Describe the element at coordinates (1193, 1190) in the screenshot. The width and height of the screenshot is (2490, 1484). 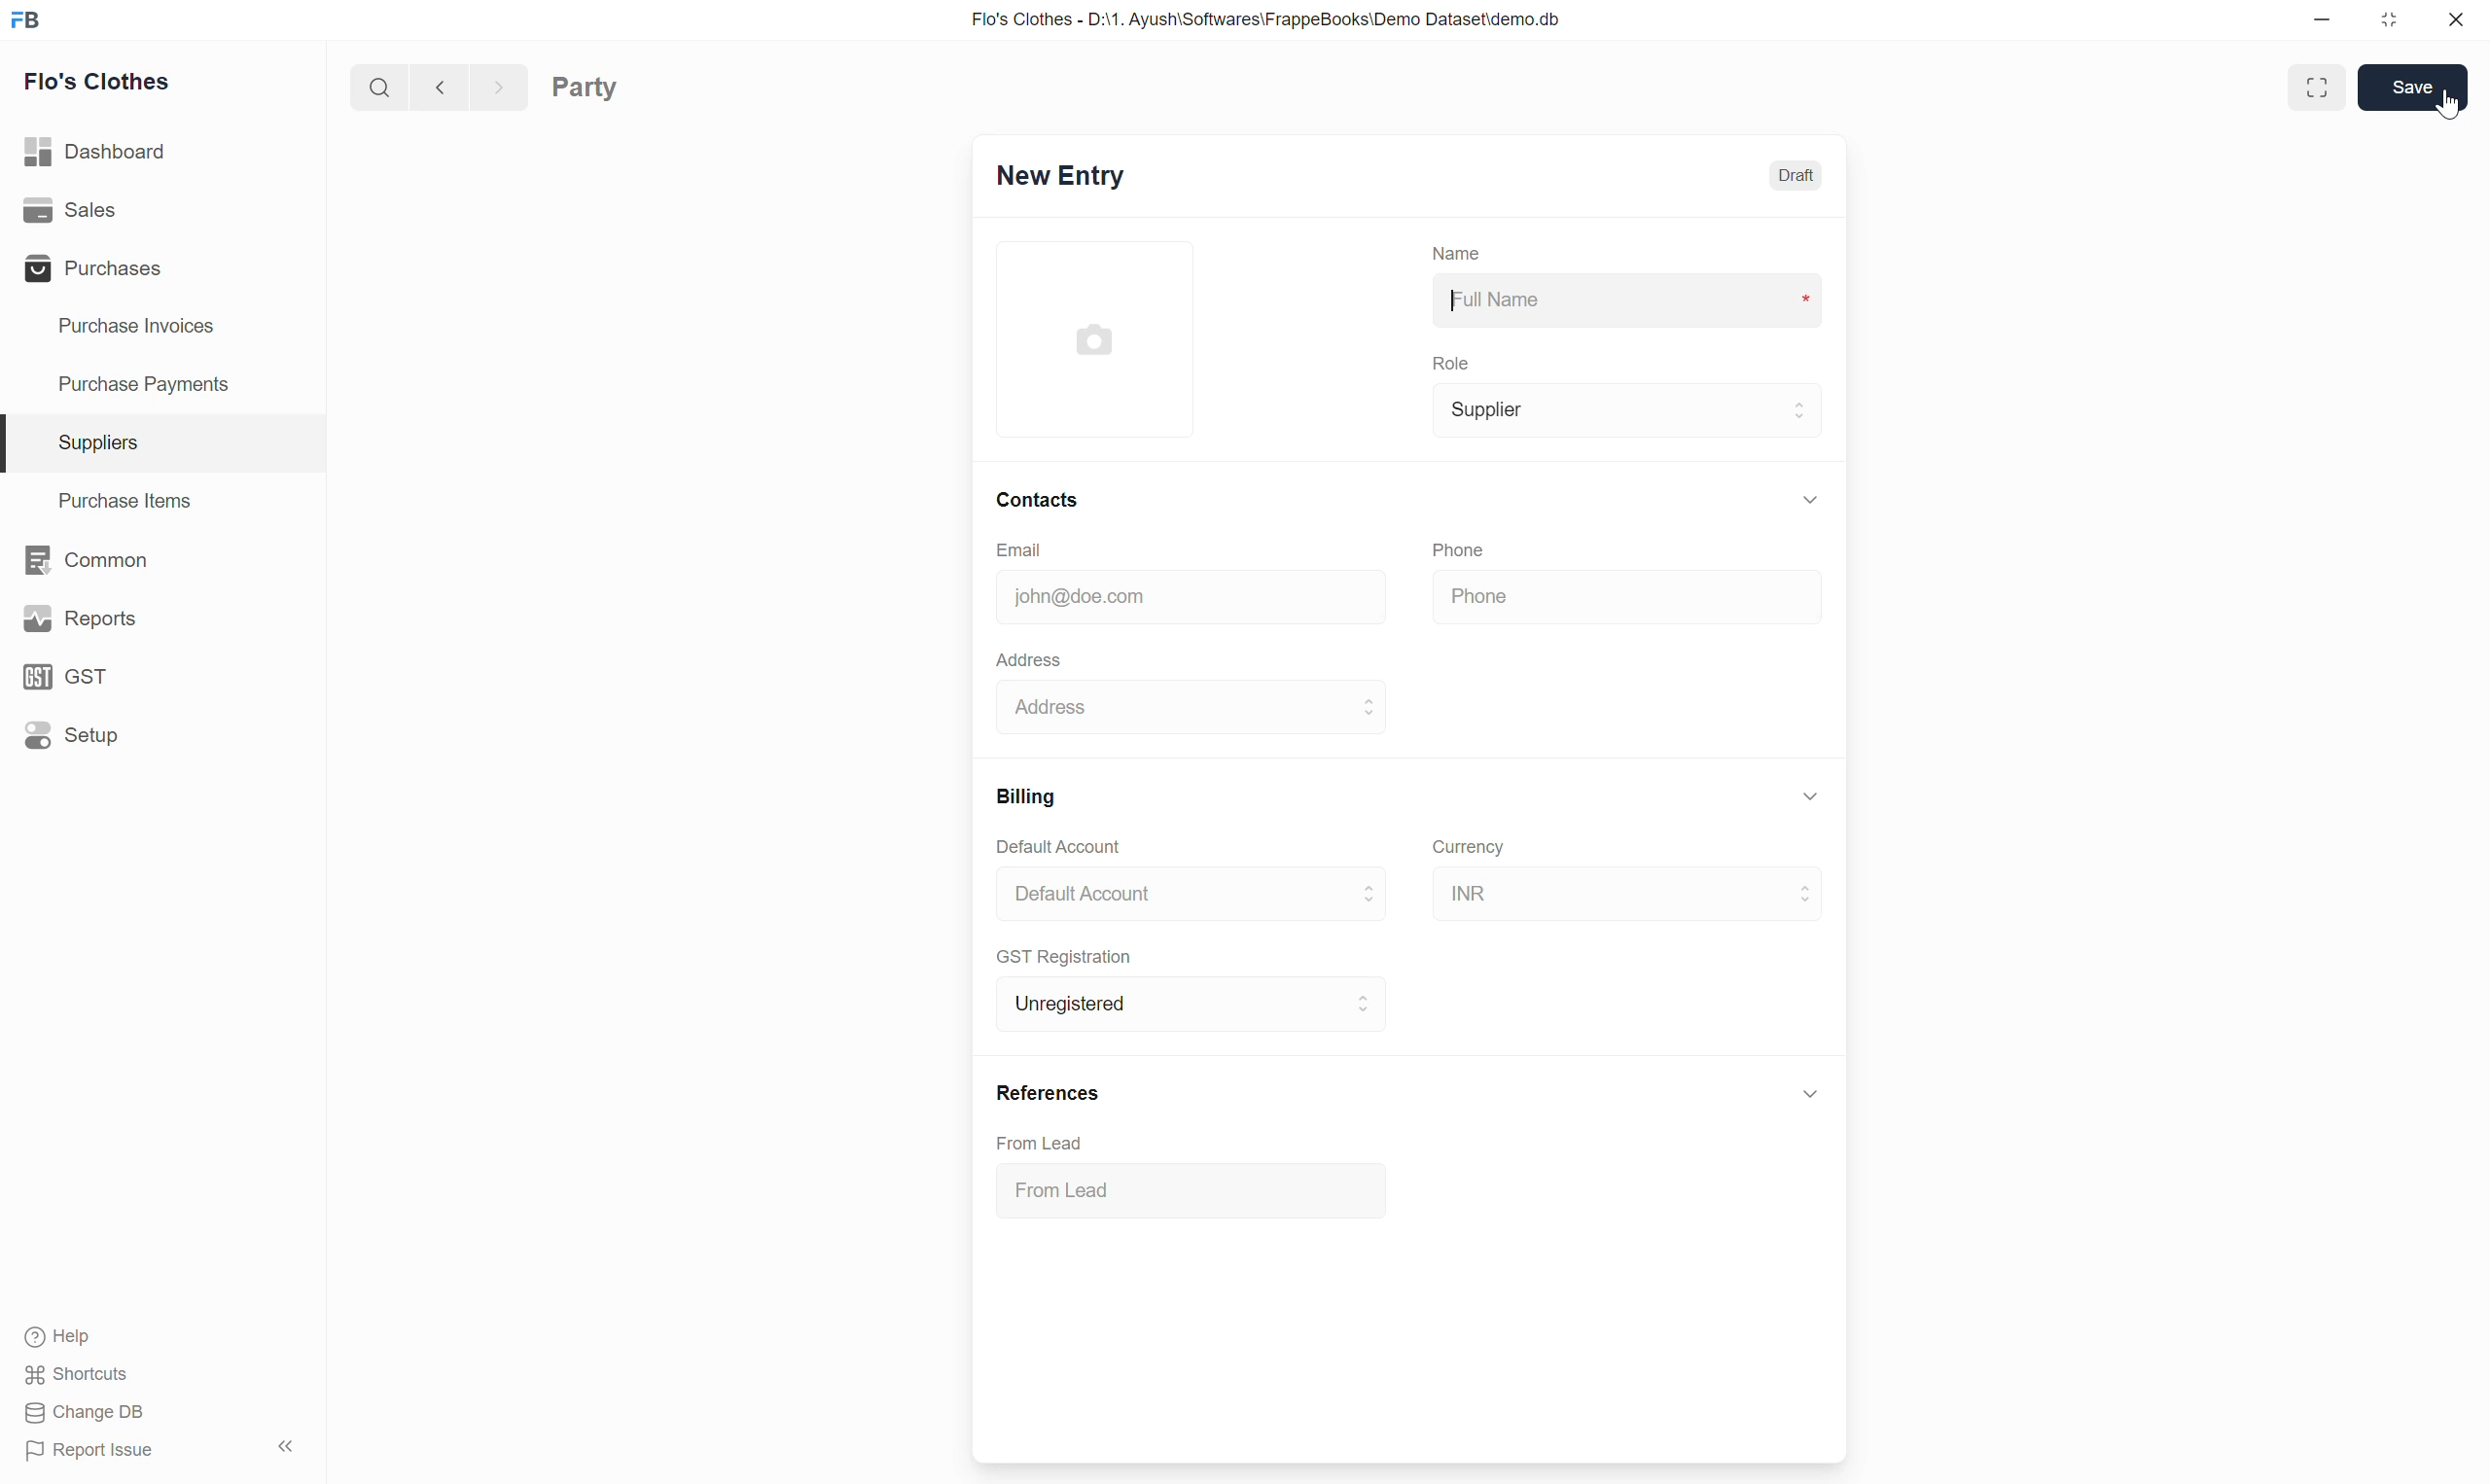
I see `From Lead` at that location.